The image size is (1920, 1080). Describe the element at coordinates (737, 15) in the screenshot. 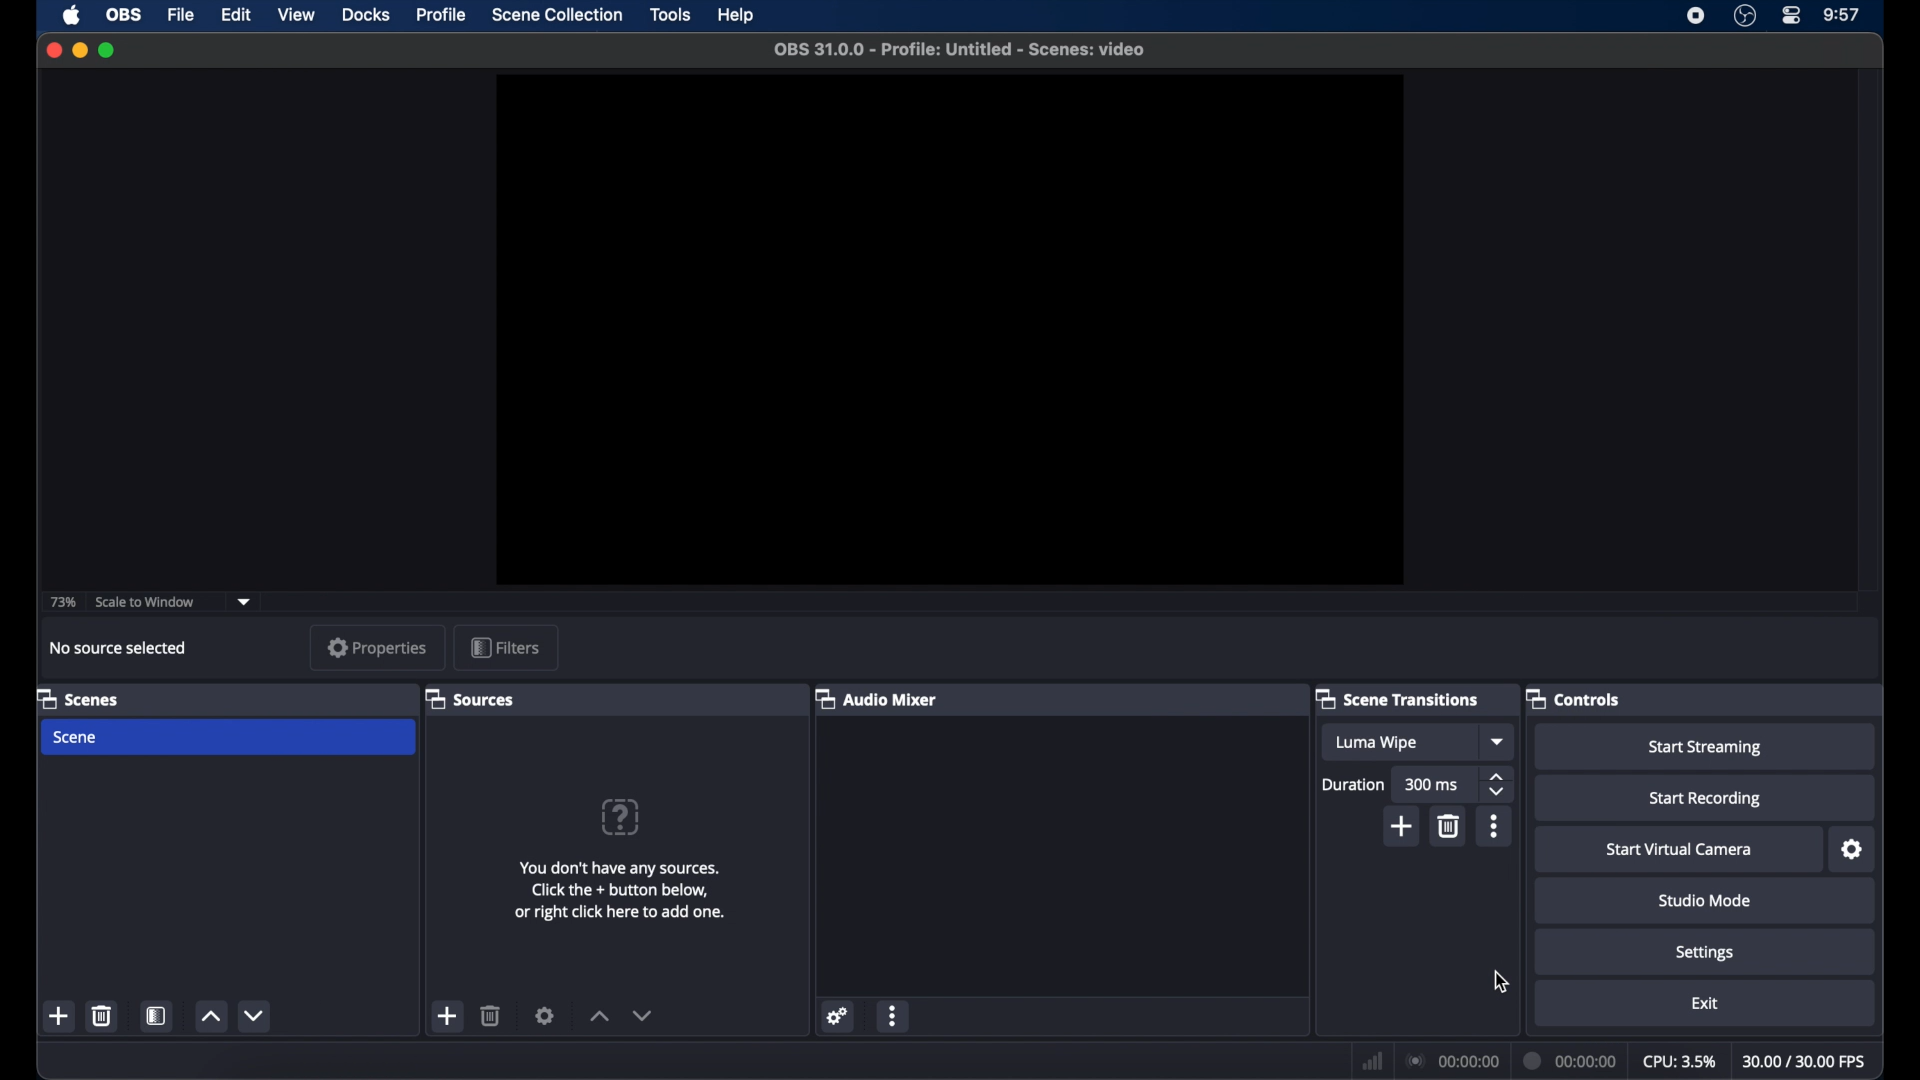

I see `help` at that location.